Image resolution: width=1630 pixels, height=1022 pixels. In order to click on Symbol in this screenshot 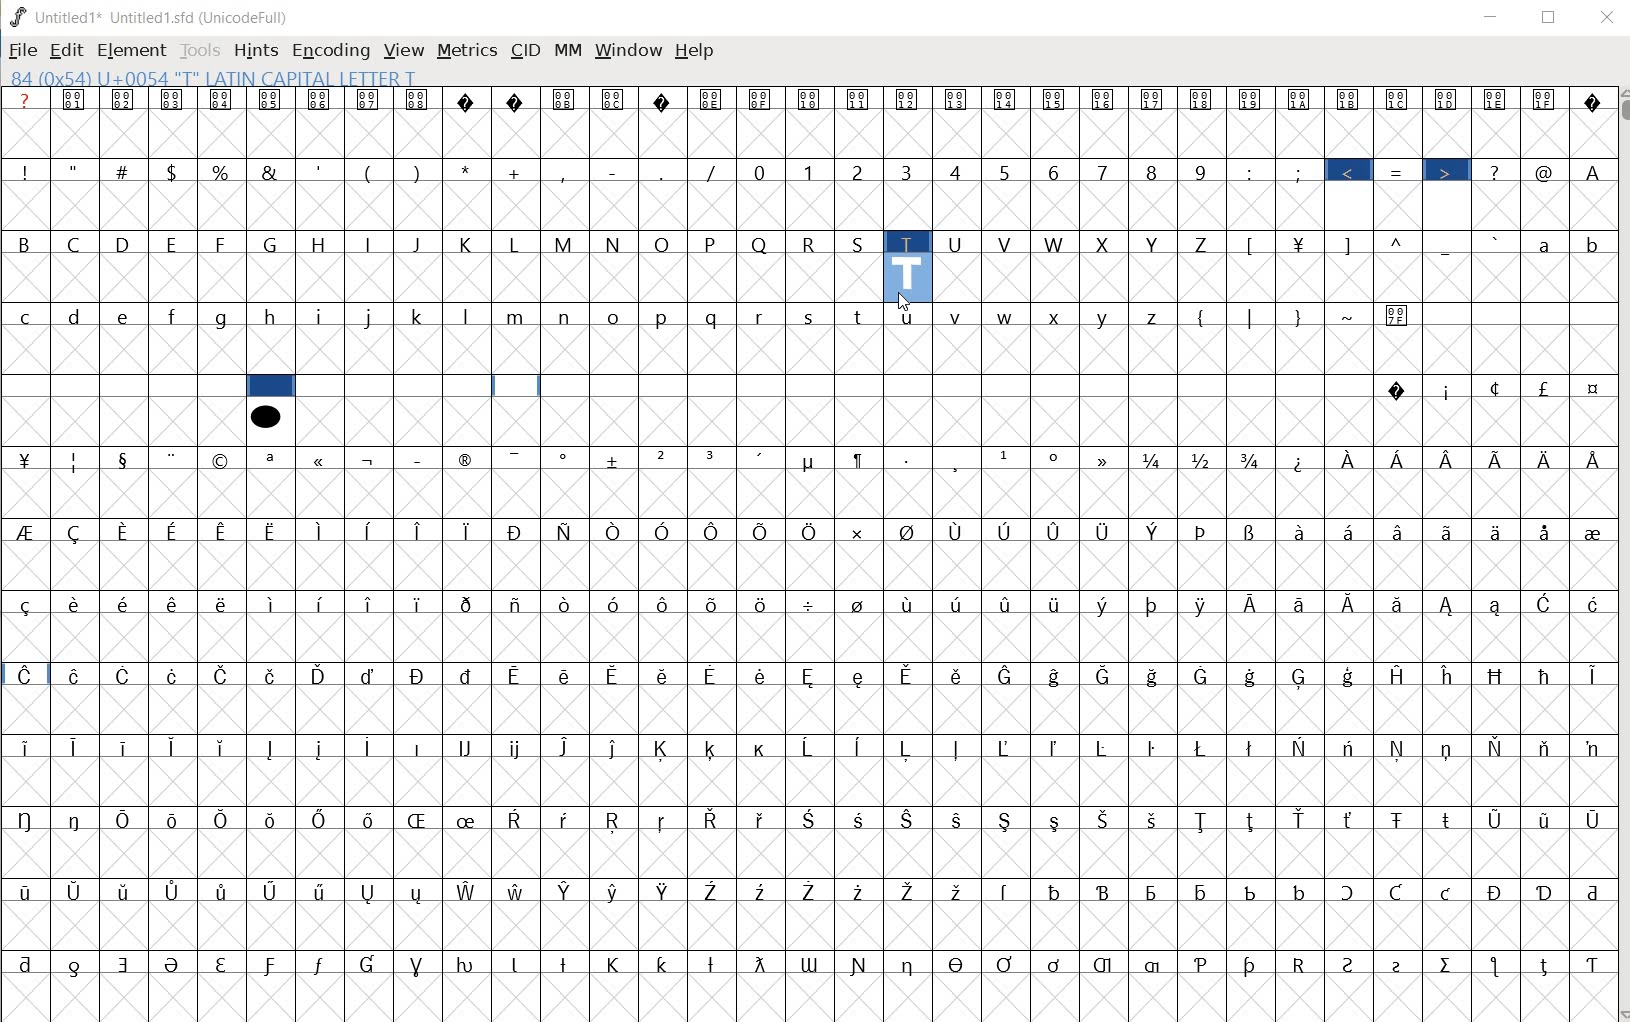, I will do `click(222, 962)`.